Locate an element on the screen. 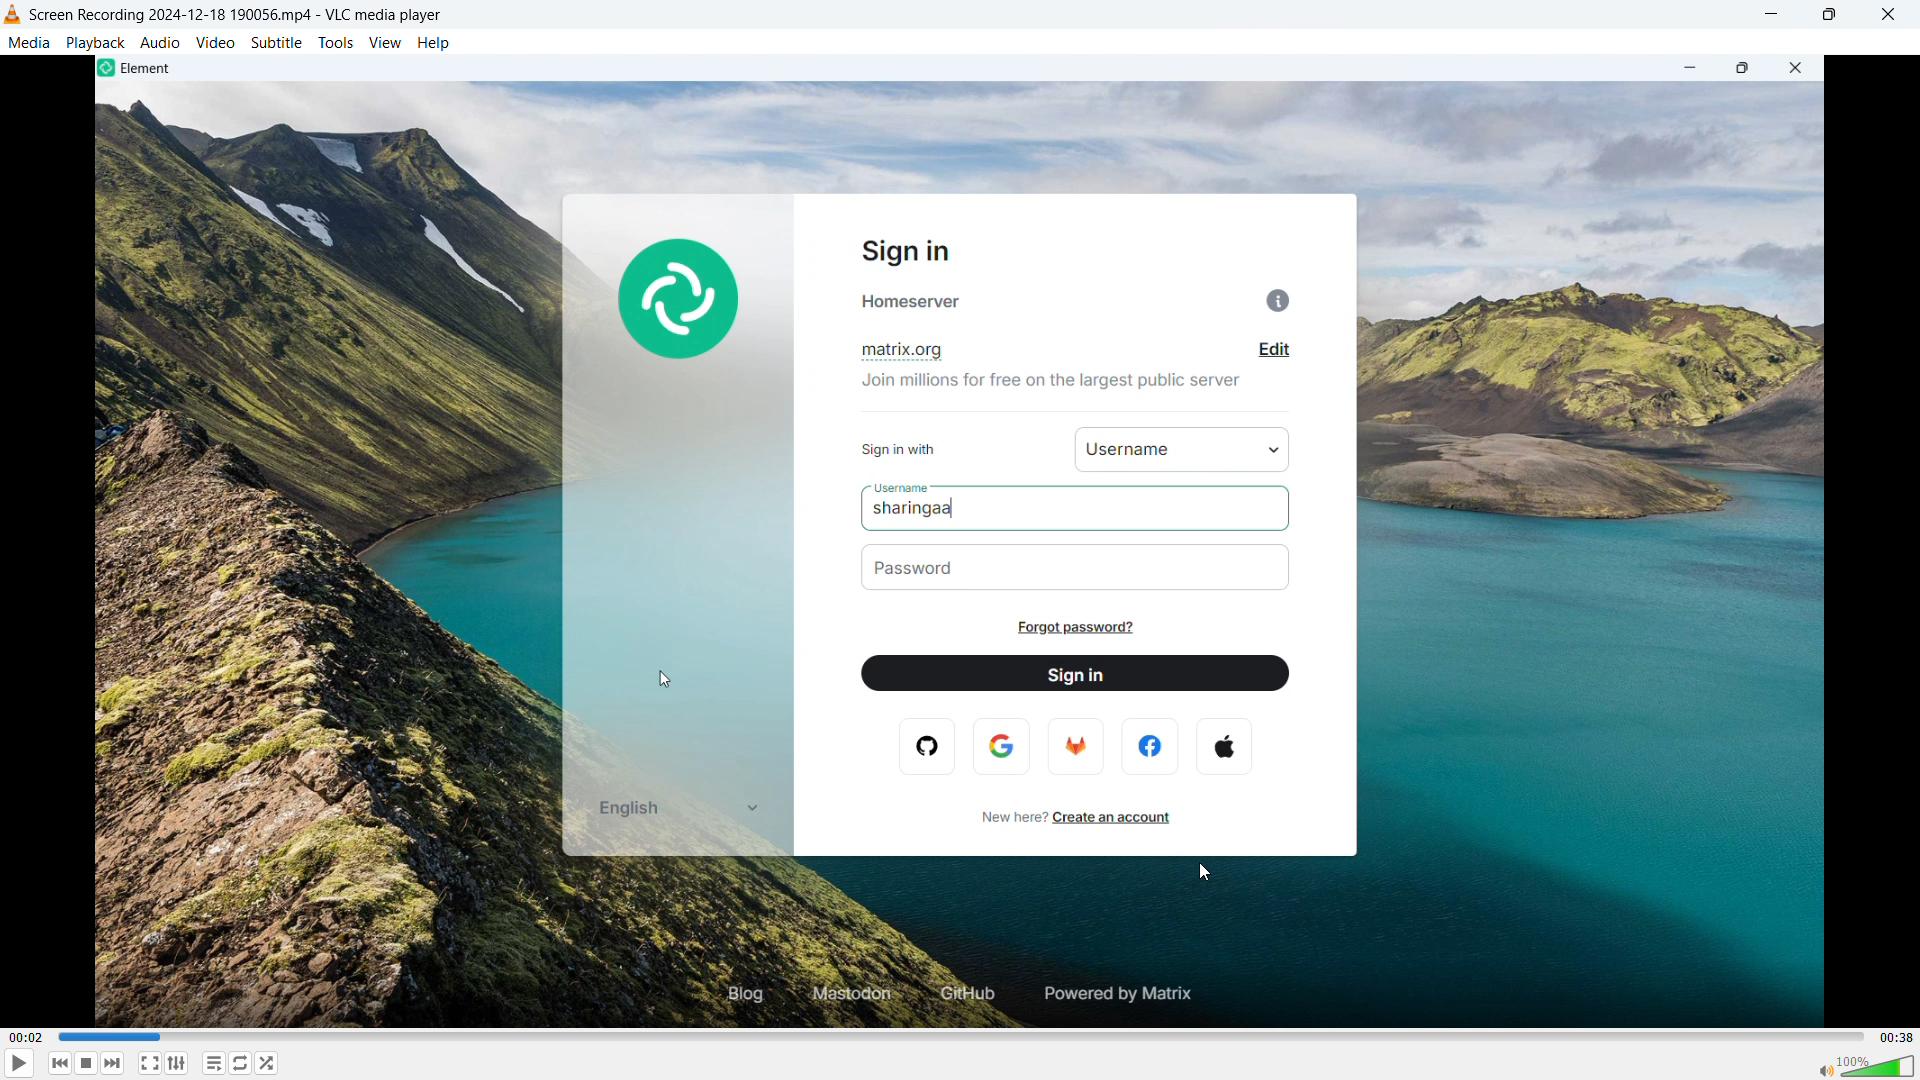 The width and height of the screenshot is (1920, 1080). Play  is located at coordinates (18, 1063).